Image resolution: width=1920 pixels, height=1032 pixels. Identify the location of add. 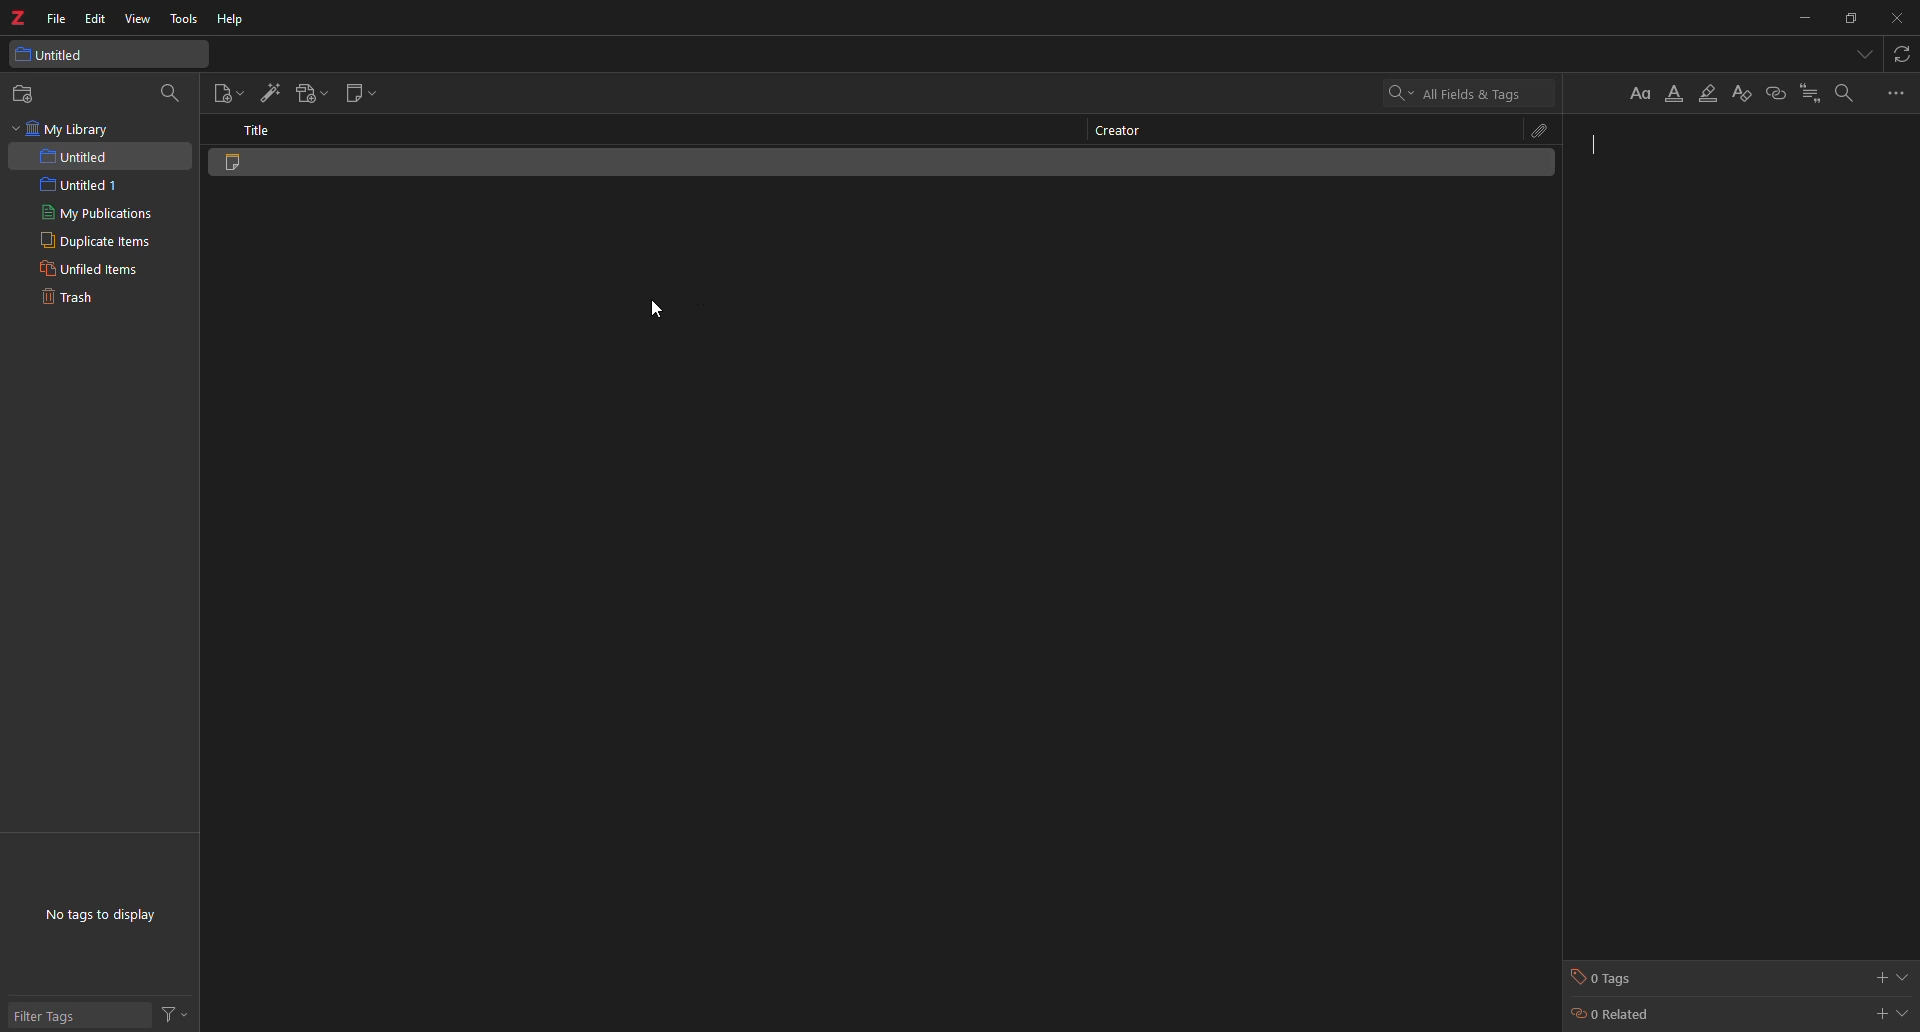
(1877, 1013).